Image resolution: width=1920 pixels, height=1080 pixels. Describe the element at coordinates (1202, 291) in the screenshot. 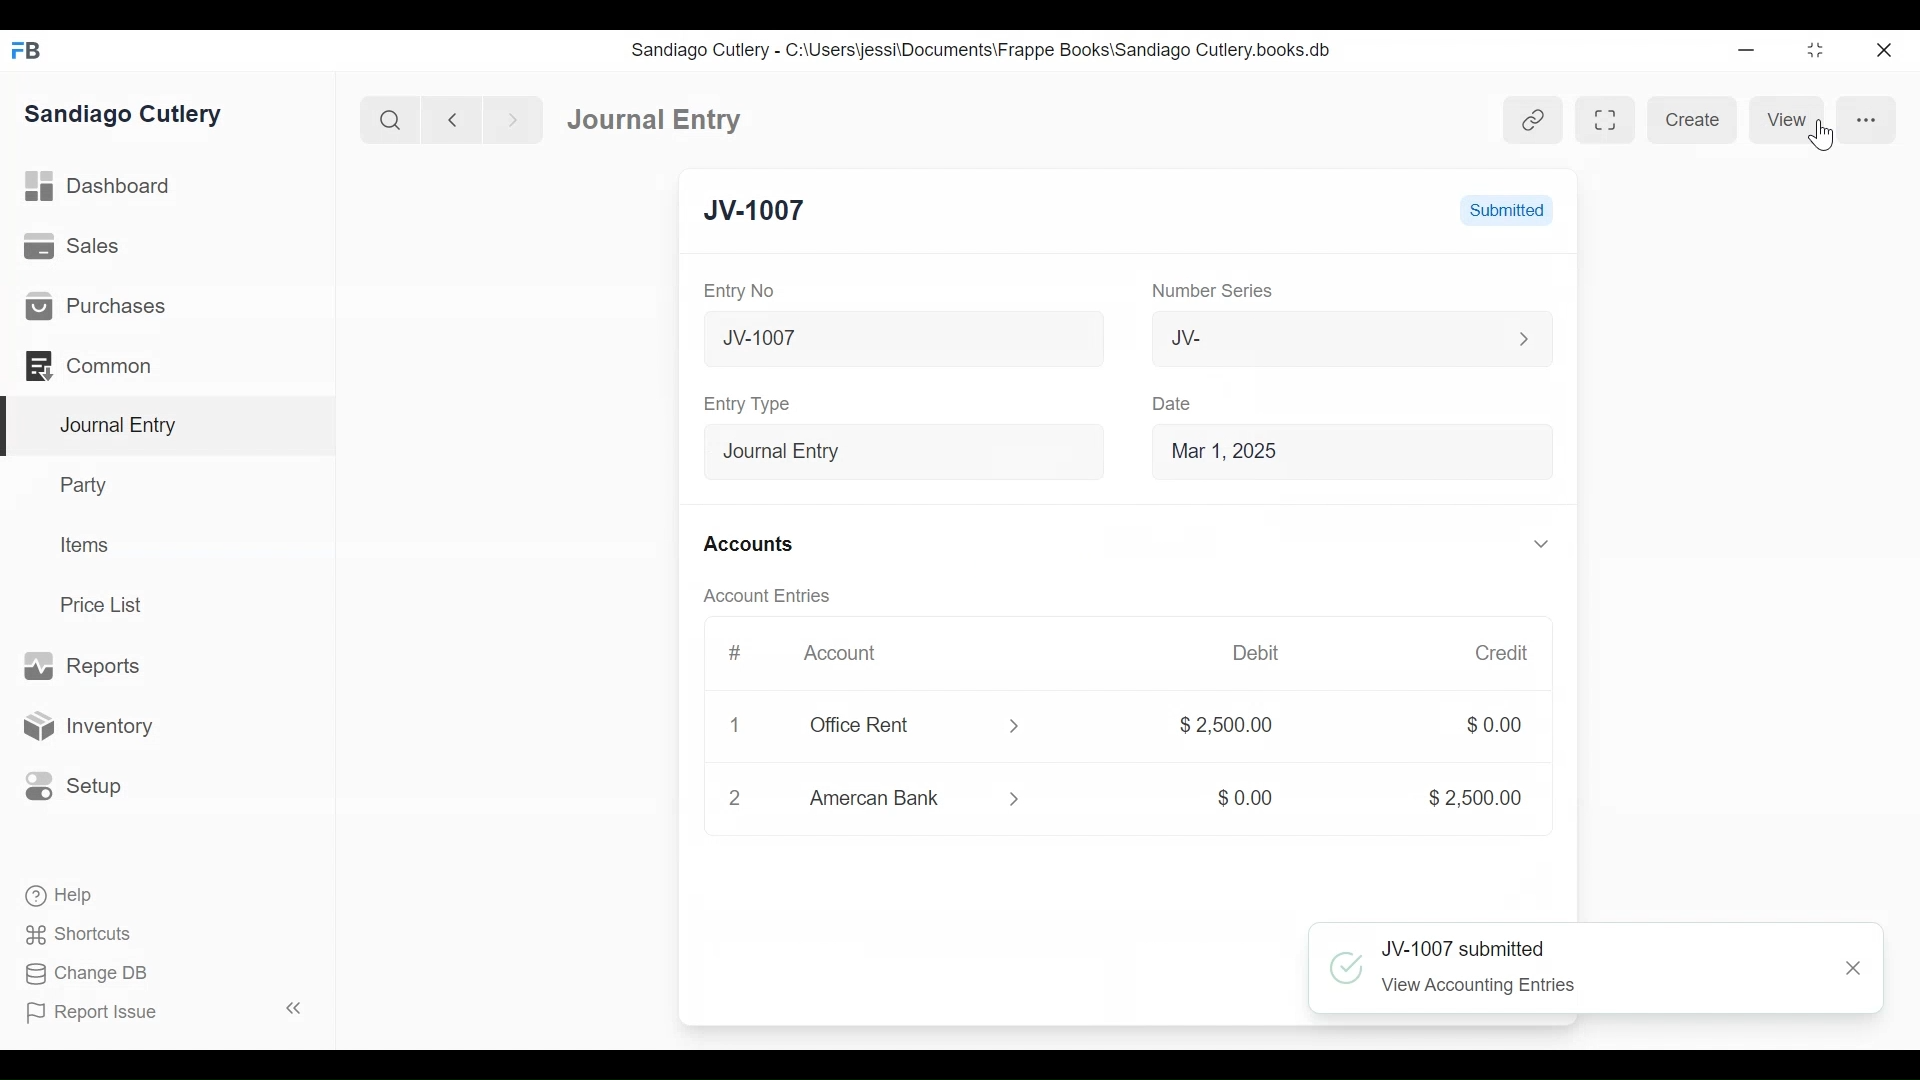

I see `Number Series` at that location.